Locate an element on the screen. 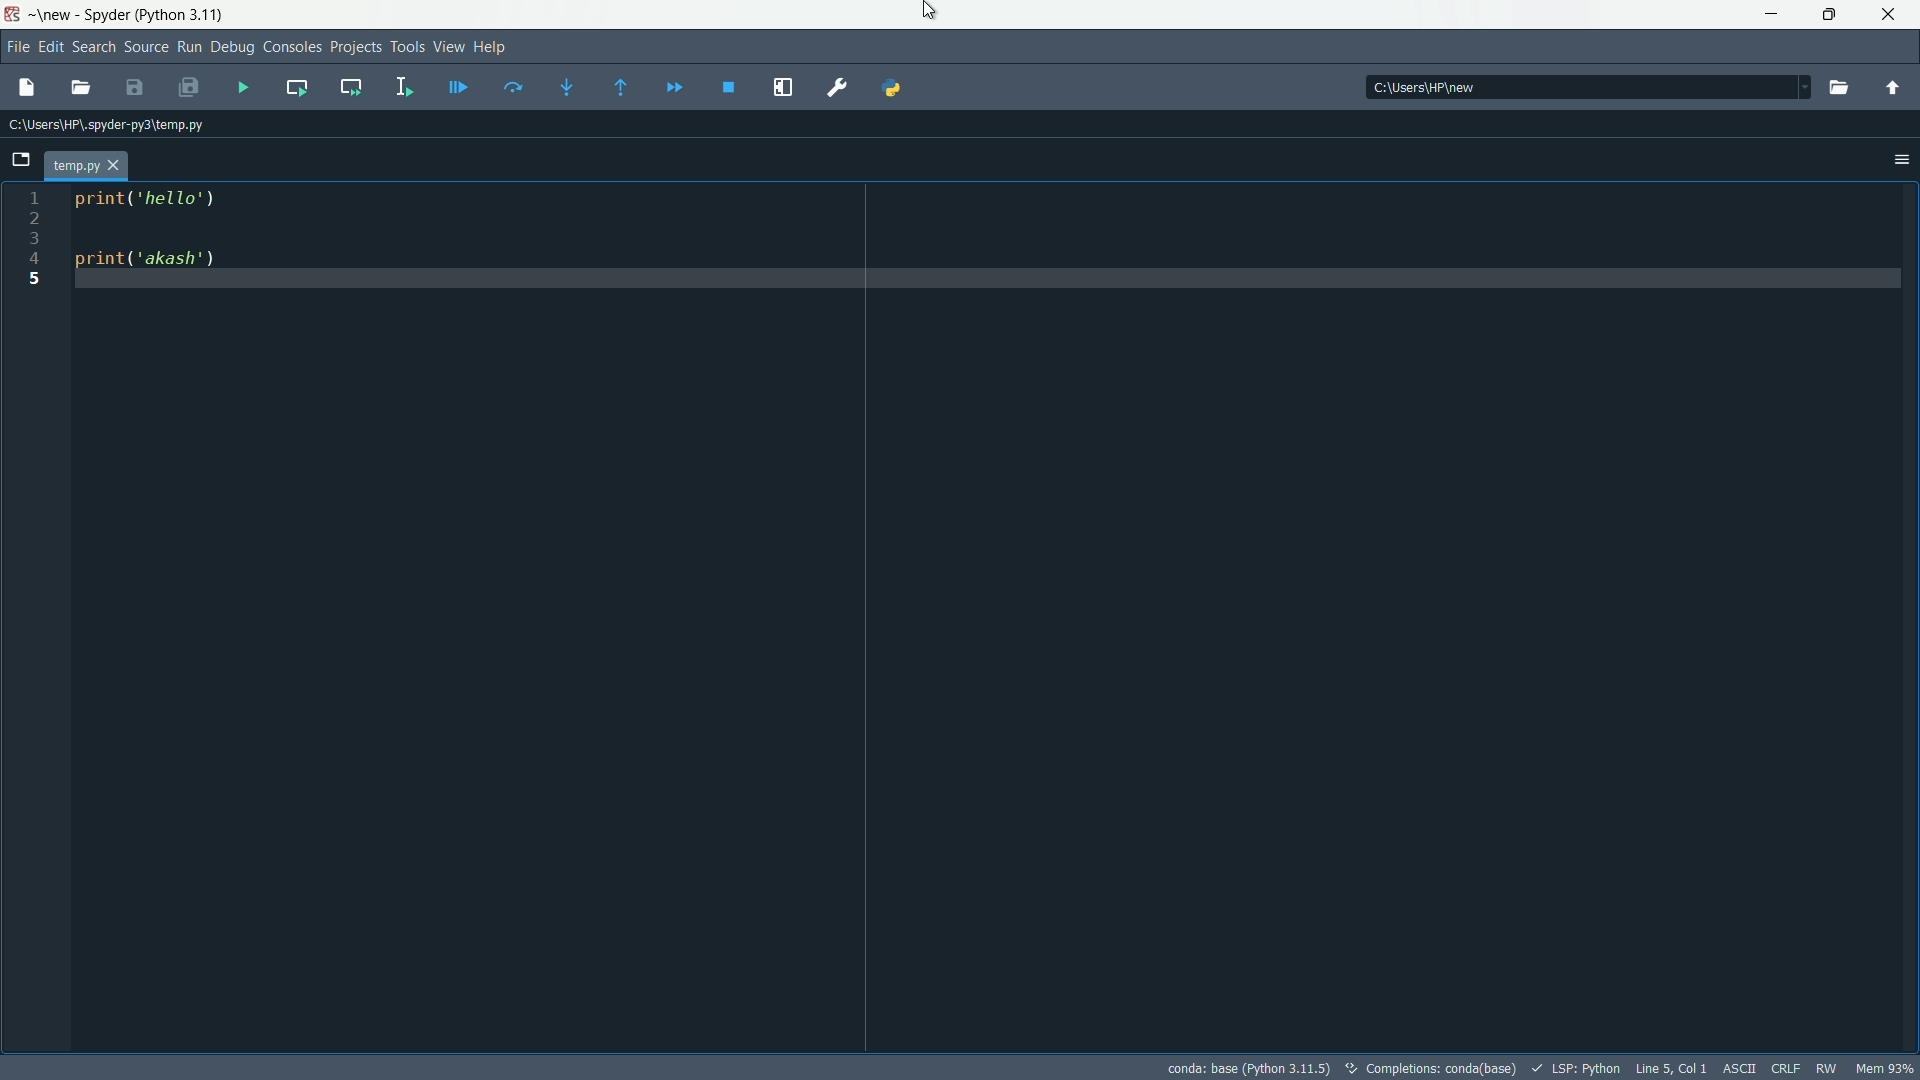 This screenshot has height=1080, width=1920. run menu is located at coordinates (191, 46).